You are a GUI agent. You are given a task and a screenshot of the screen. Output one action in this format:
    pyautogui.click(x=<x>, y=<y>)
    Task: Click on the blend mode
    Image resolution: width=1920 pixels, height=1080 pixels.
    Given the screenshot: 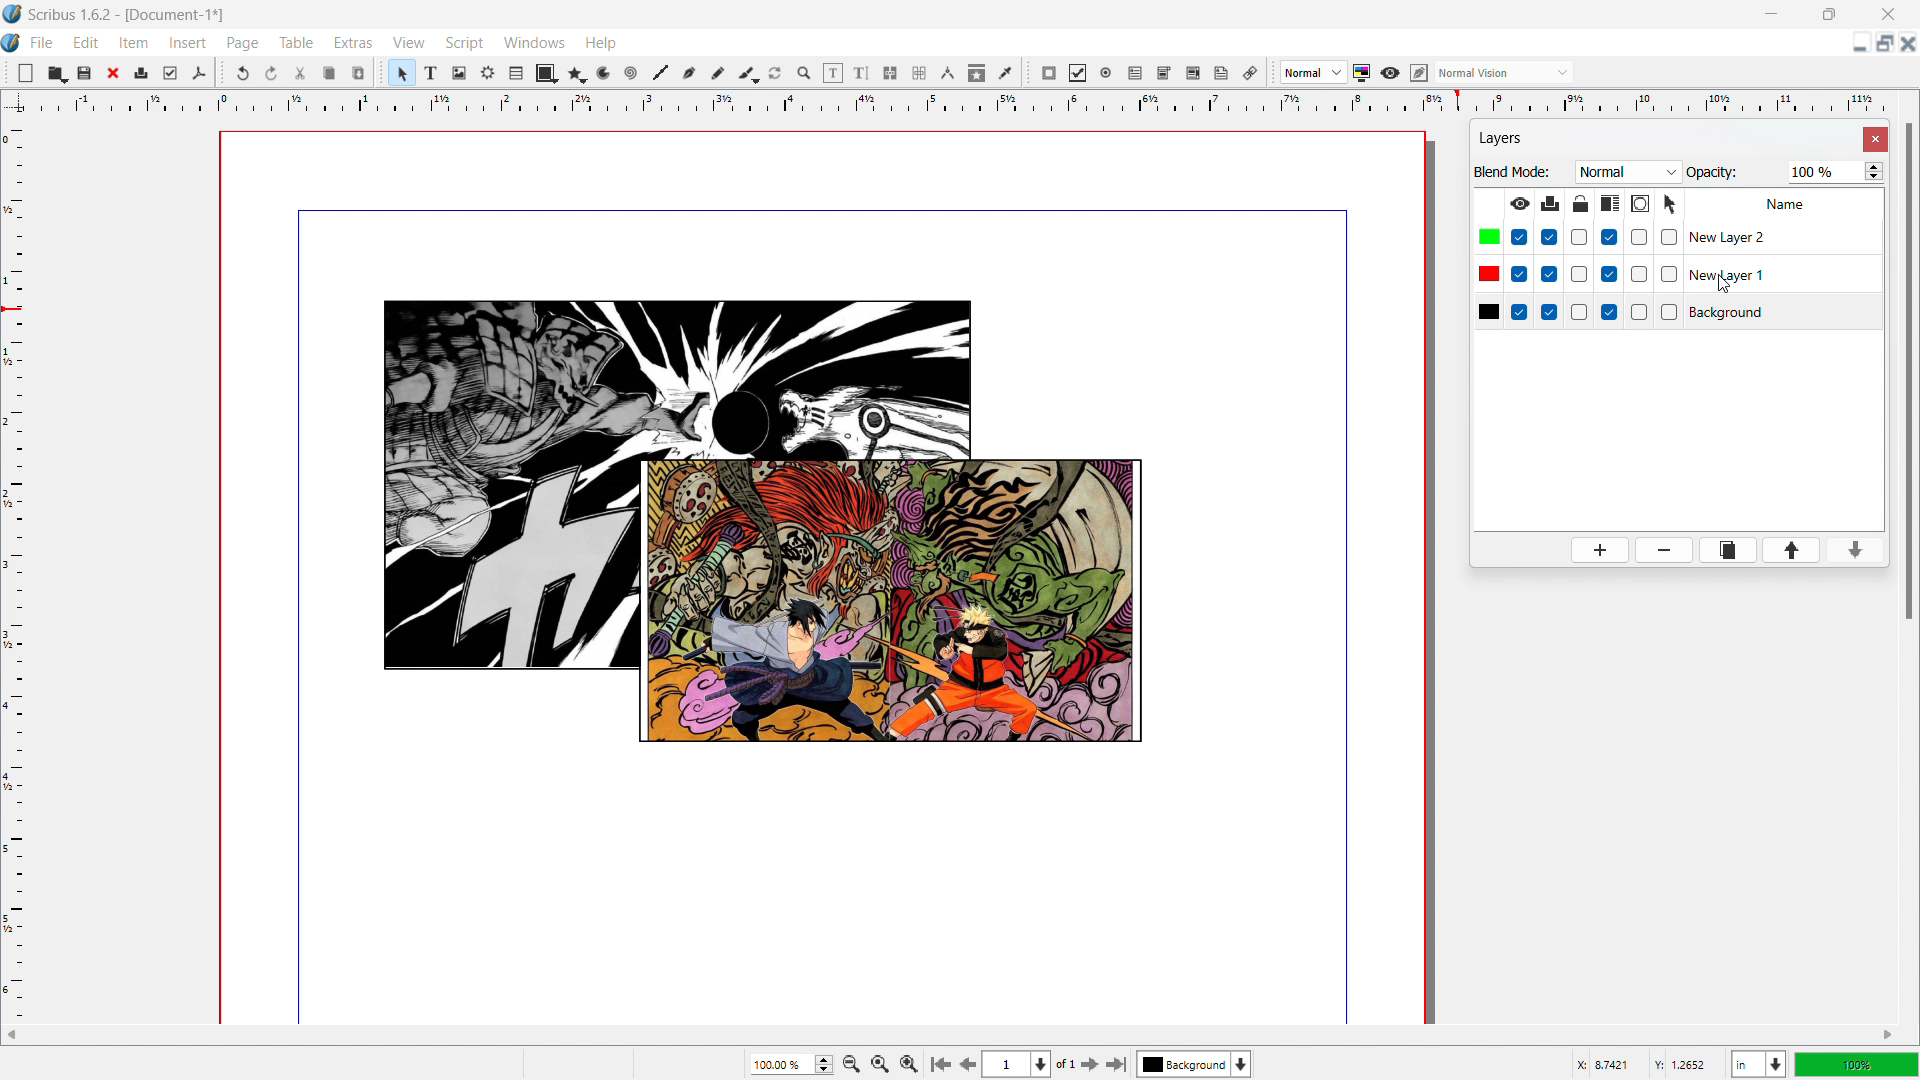 What is the action you would take?
    pyautogui.click(x=1629, y=172)
    